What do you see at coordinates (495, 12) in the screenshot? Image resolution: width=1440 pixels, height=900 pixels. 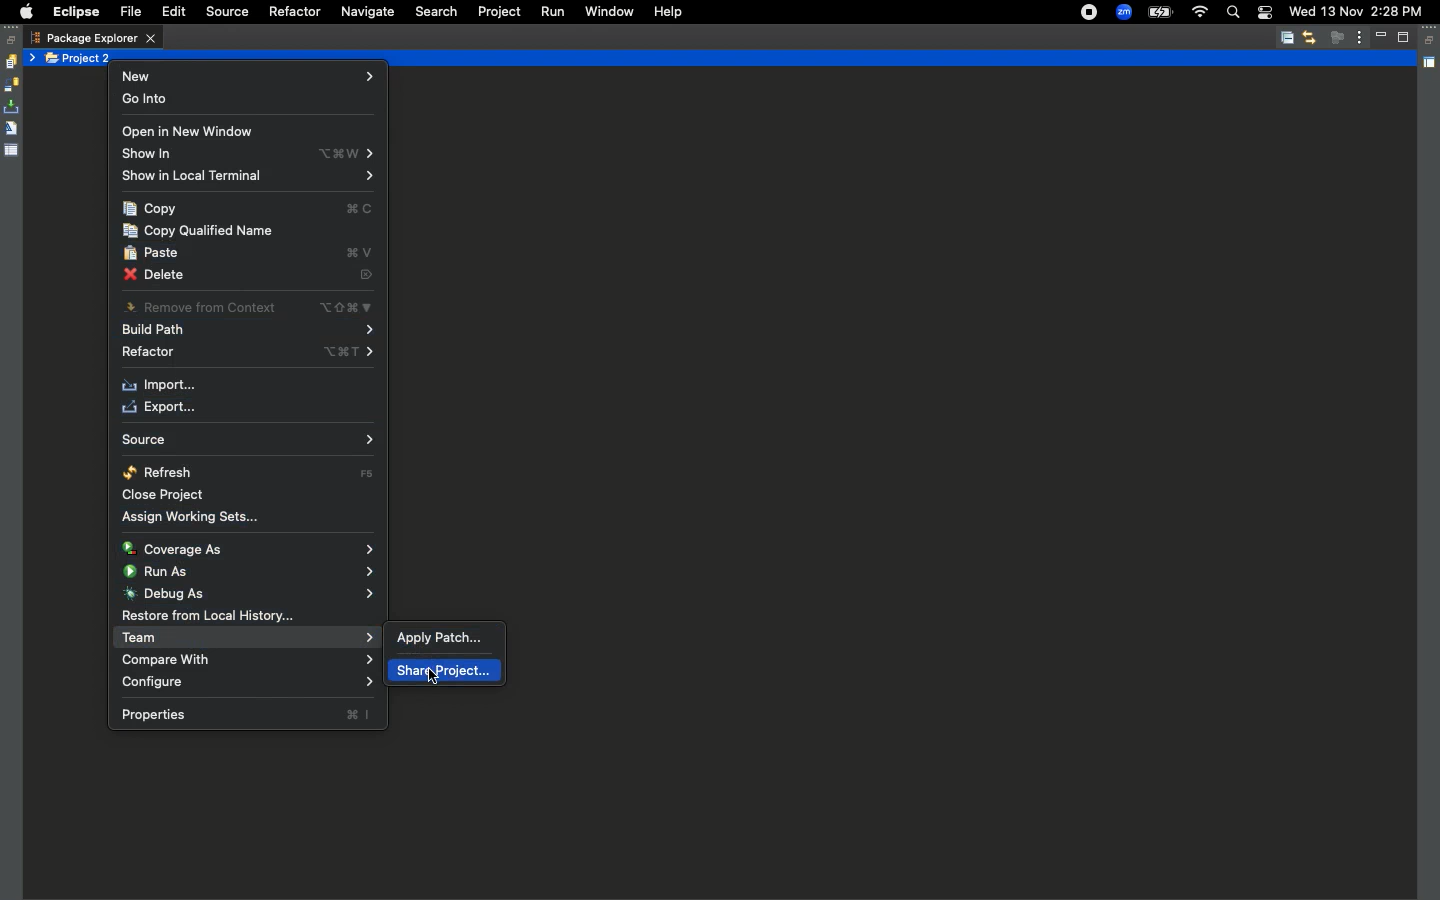 I see `Project` at bounding box center [495, 12].